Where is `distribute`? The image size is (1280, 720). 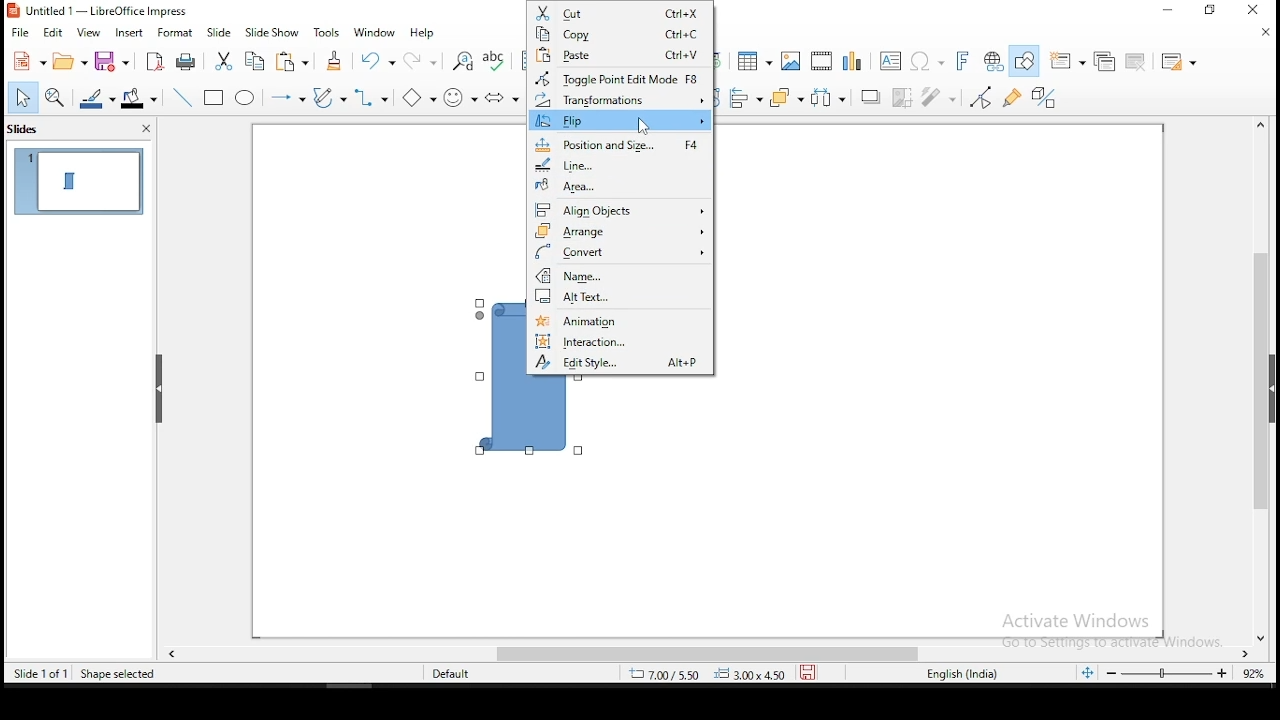 distribute is located at coordinates (827, 99).